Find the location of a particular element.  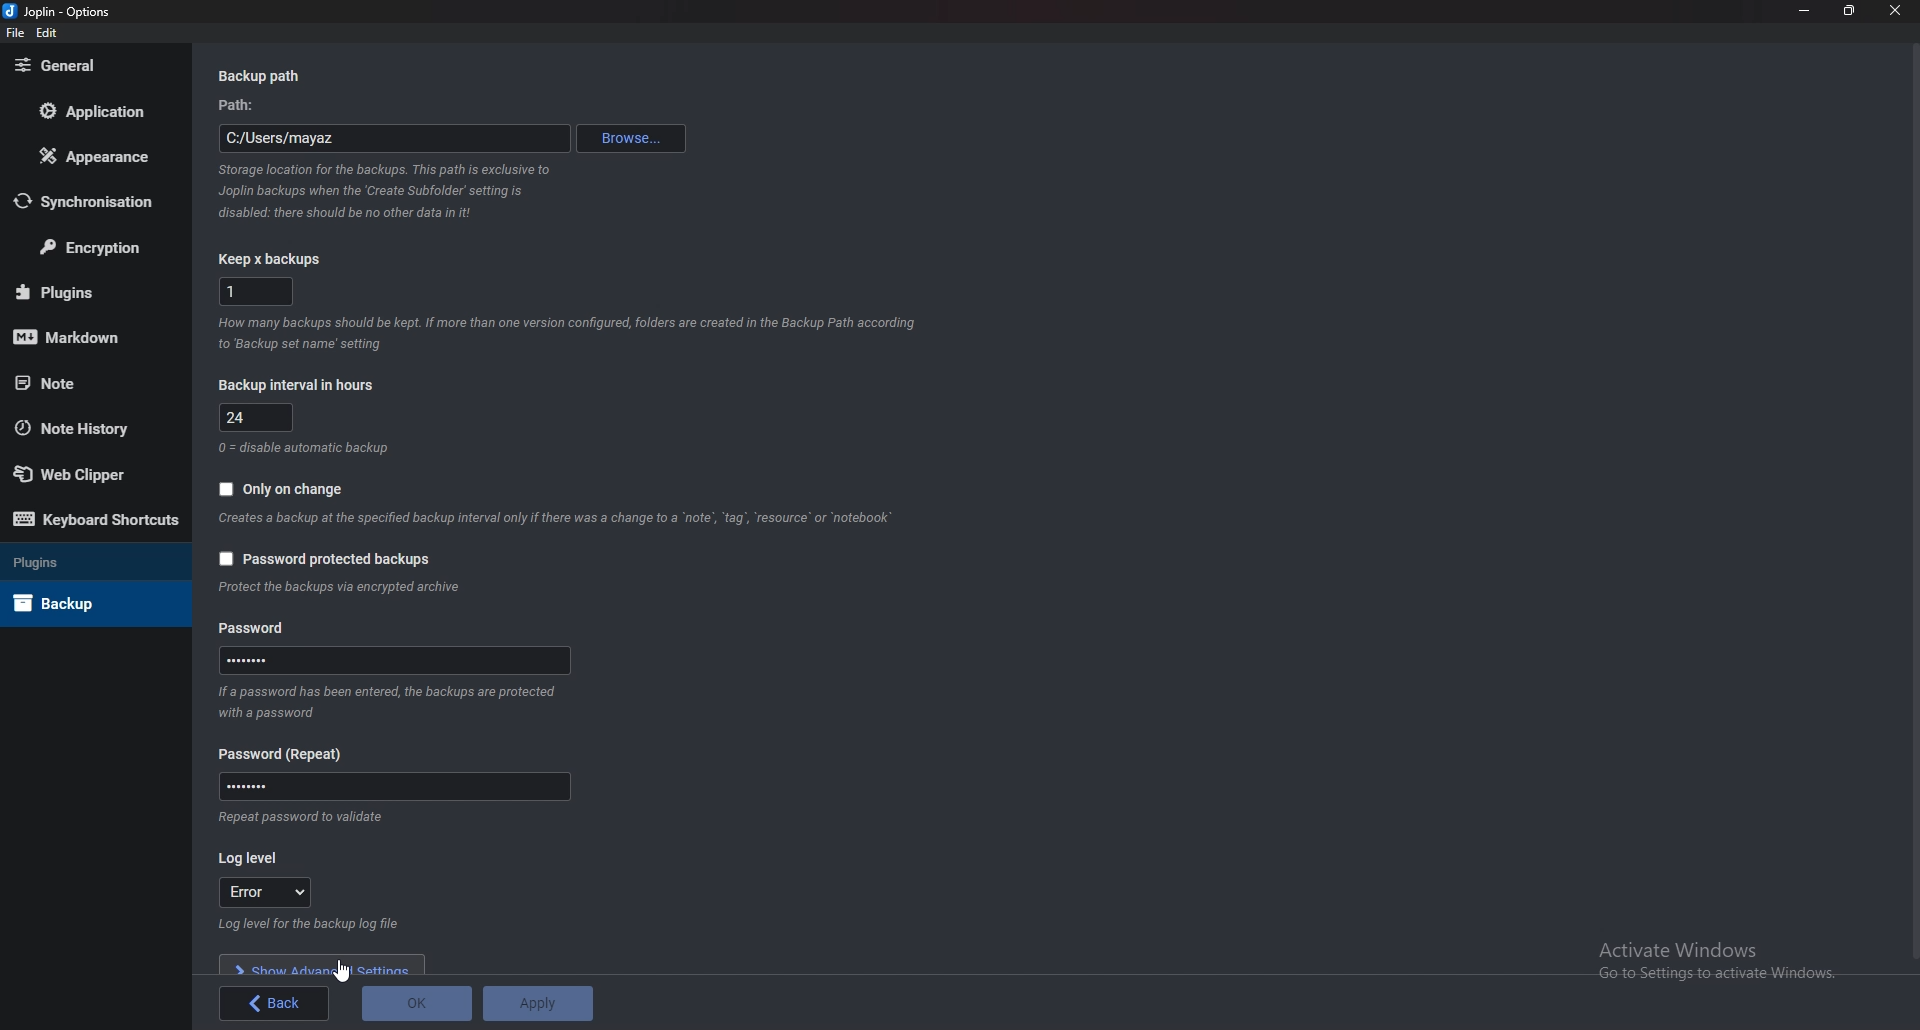

path is located at coordinates (396, 138).